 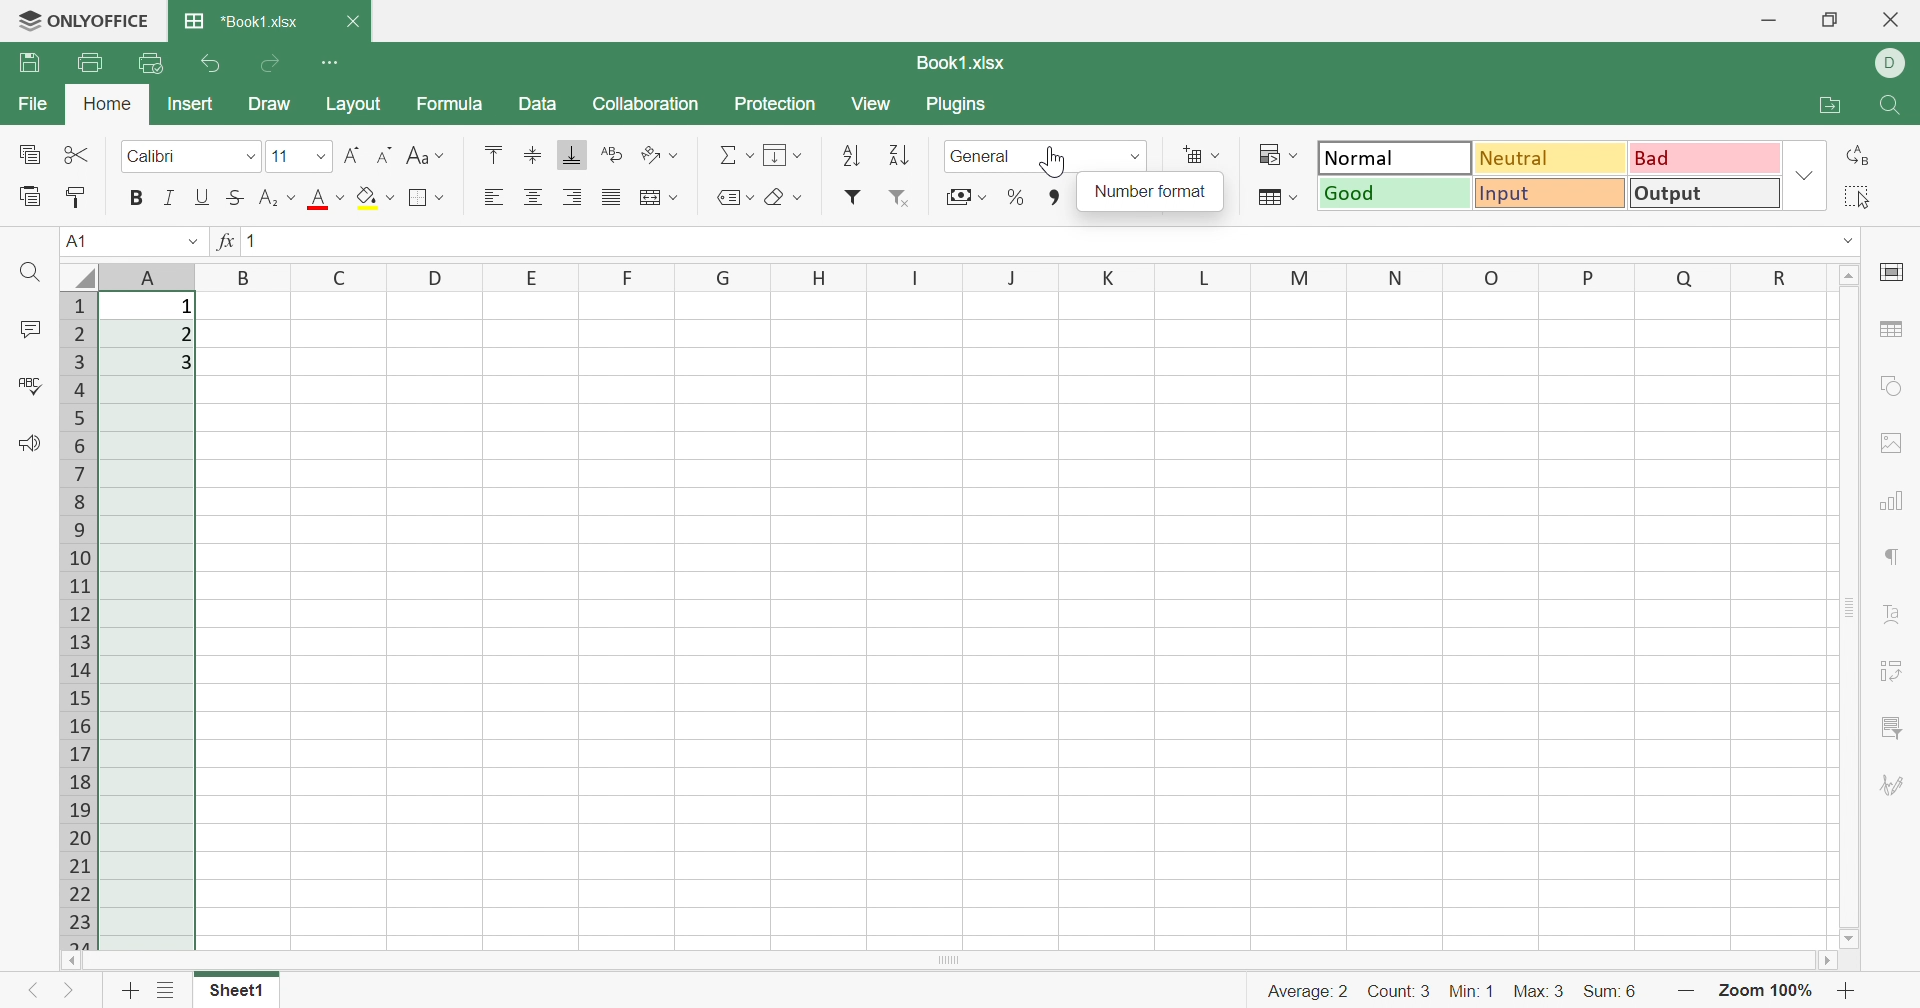 I want to click on Column names, so click(x=972, y=276).